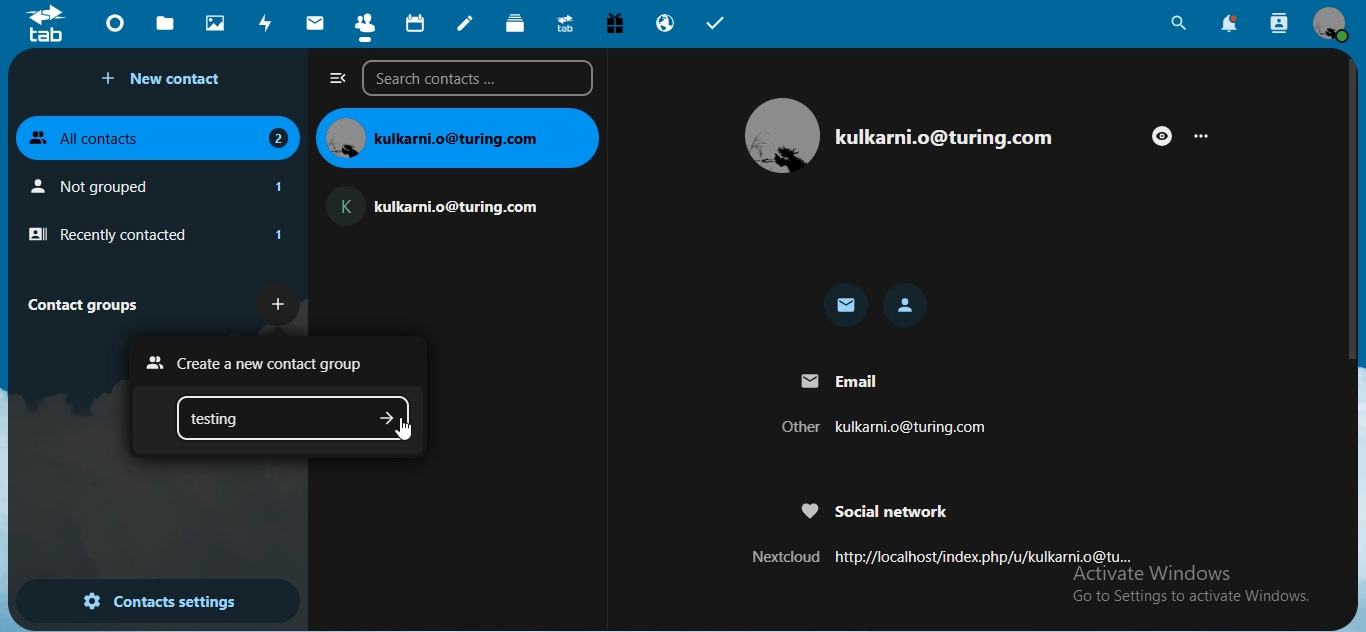 The width and height of the screenshot is (1366, 632). Describe the element at coordinates (267, 23) in the screenshot. I see `activity` at that location.